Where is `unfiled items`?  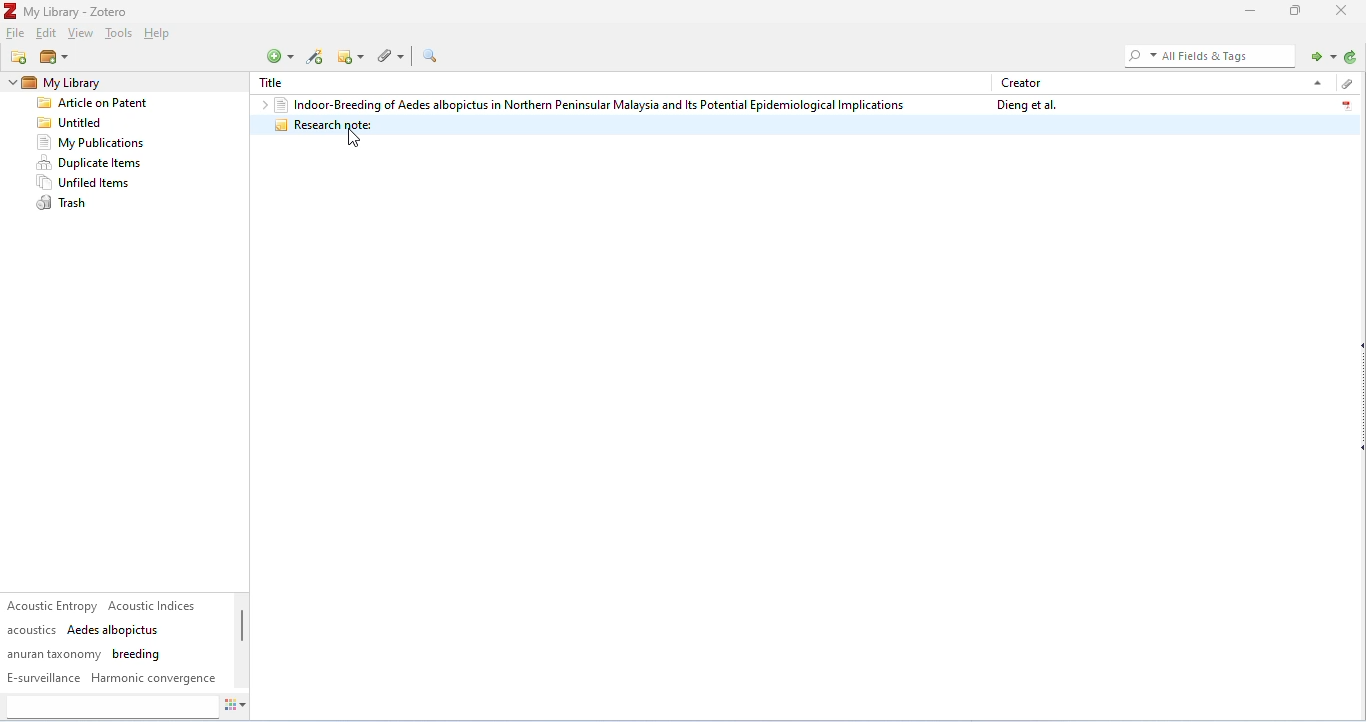 unfiled items is located at coordinates (87, 183).